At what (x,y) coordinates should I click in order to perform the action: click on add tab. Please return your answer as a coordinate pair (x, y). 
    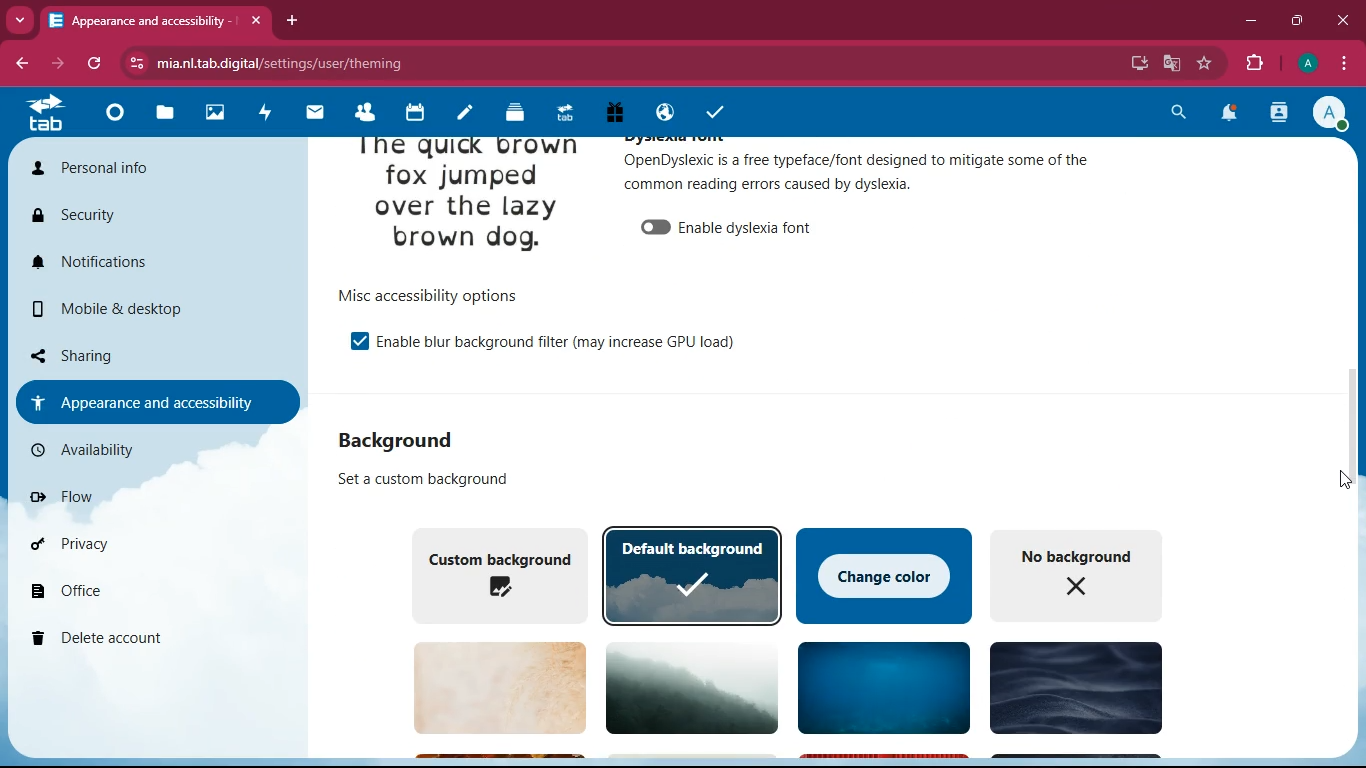
    Looking at the image, I should click on (295, 20).